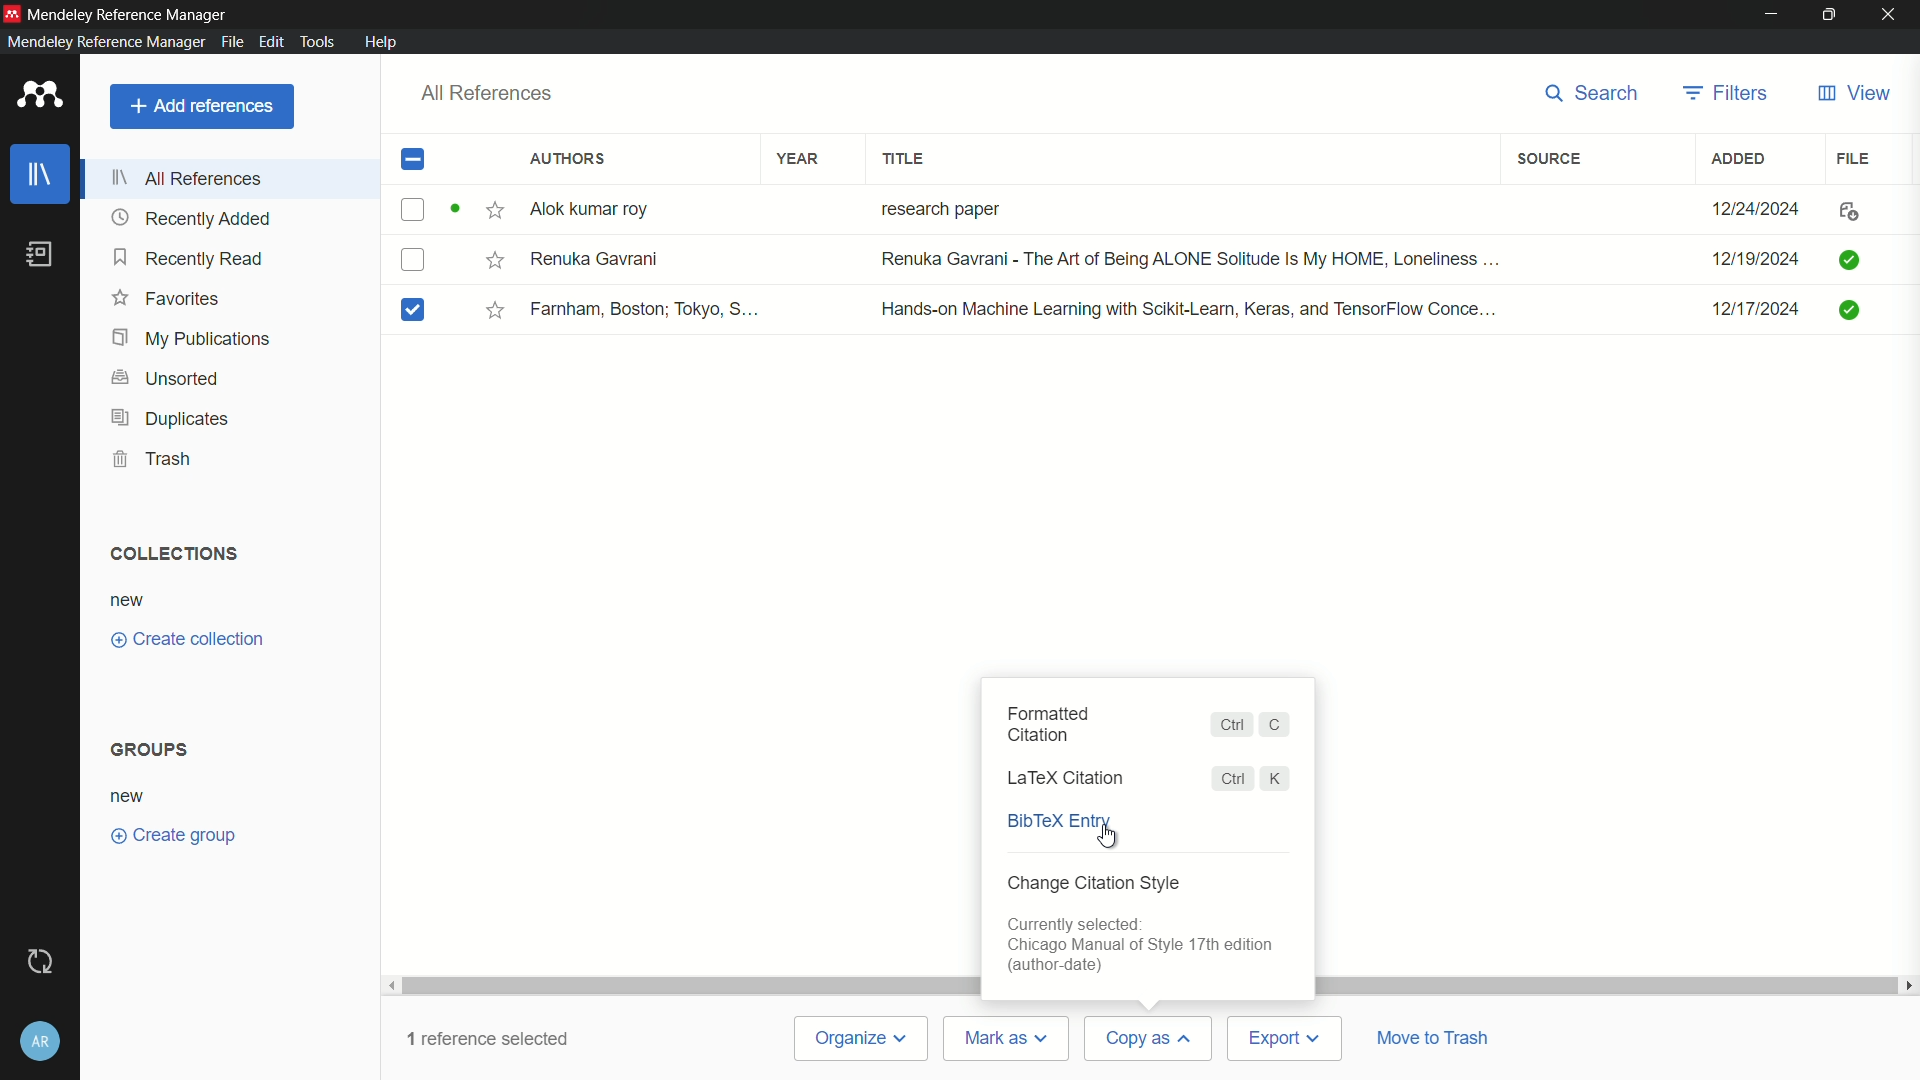  Describe the element at coordinates (1856, 209) in the screenshot. I see `File` at that location.